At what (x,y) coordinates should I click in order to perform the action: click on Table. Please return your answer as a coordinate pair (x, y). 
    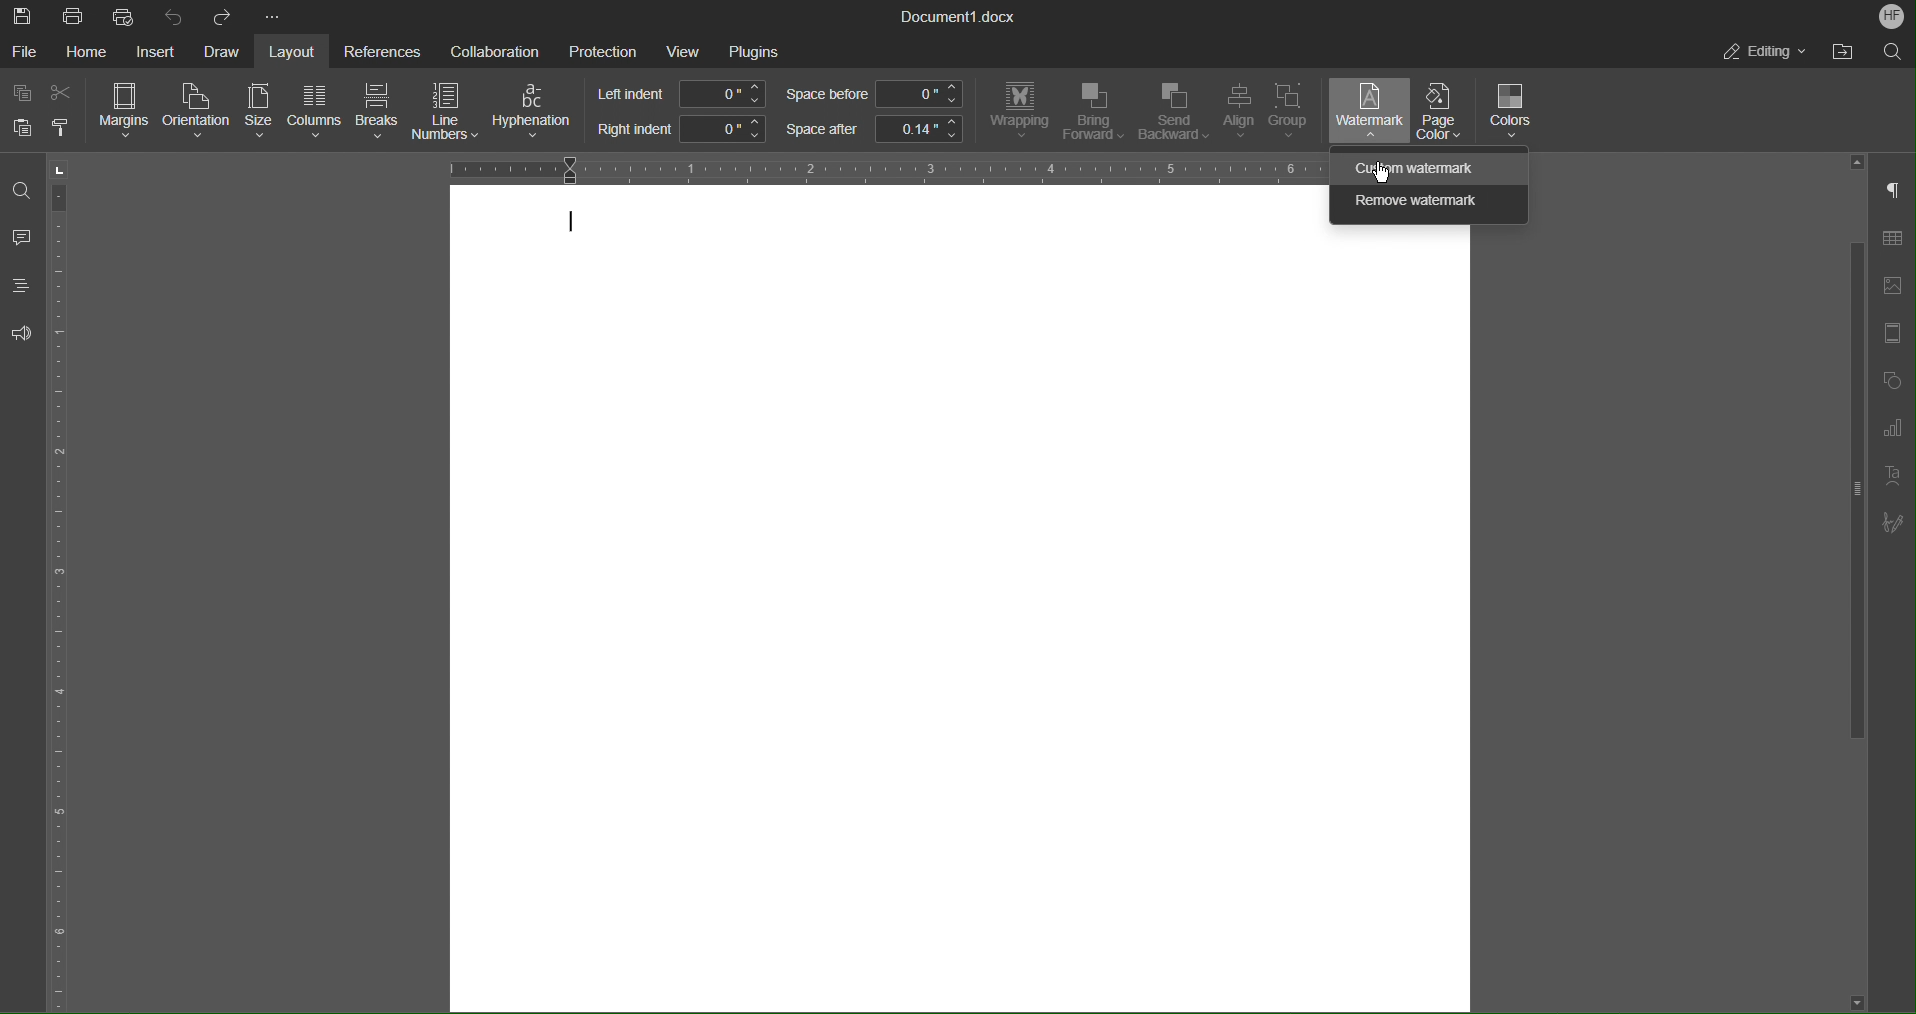
    Looking at the image, I should click on (1892, 242).